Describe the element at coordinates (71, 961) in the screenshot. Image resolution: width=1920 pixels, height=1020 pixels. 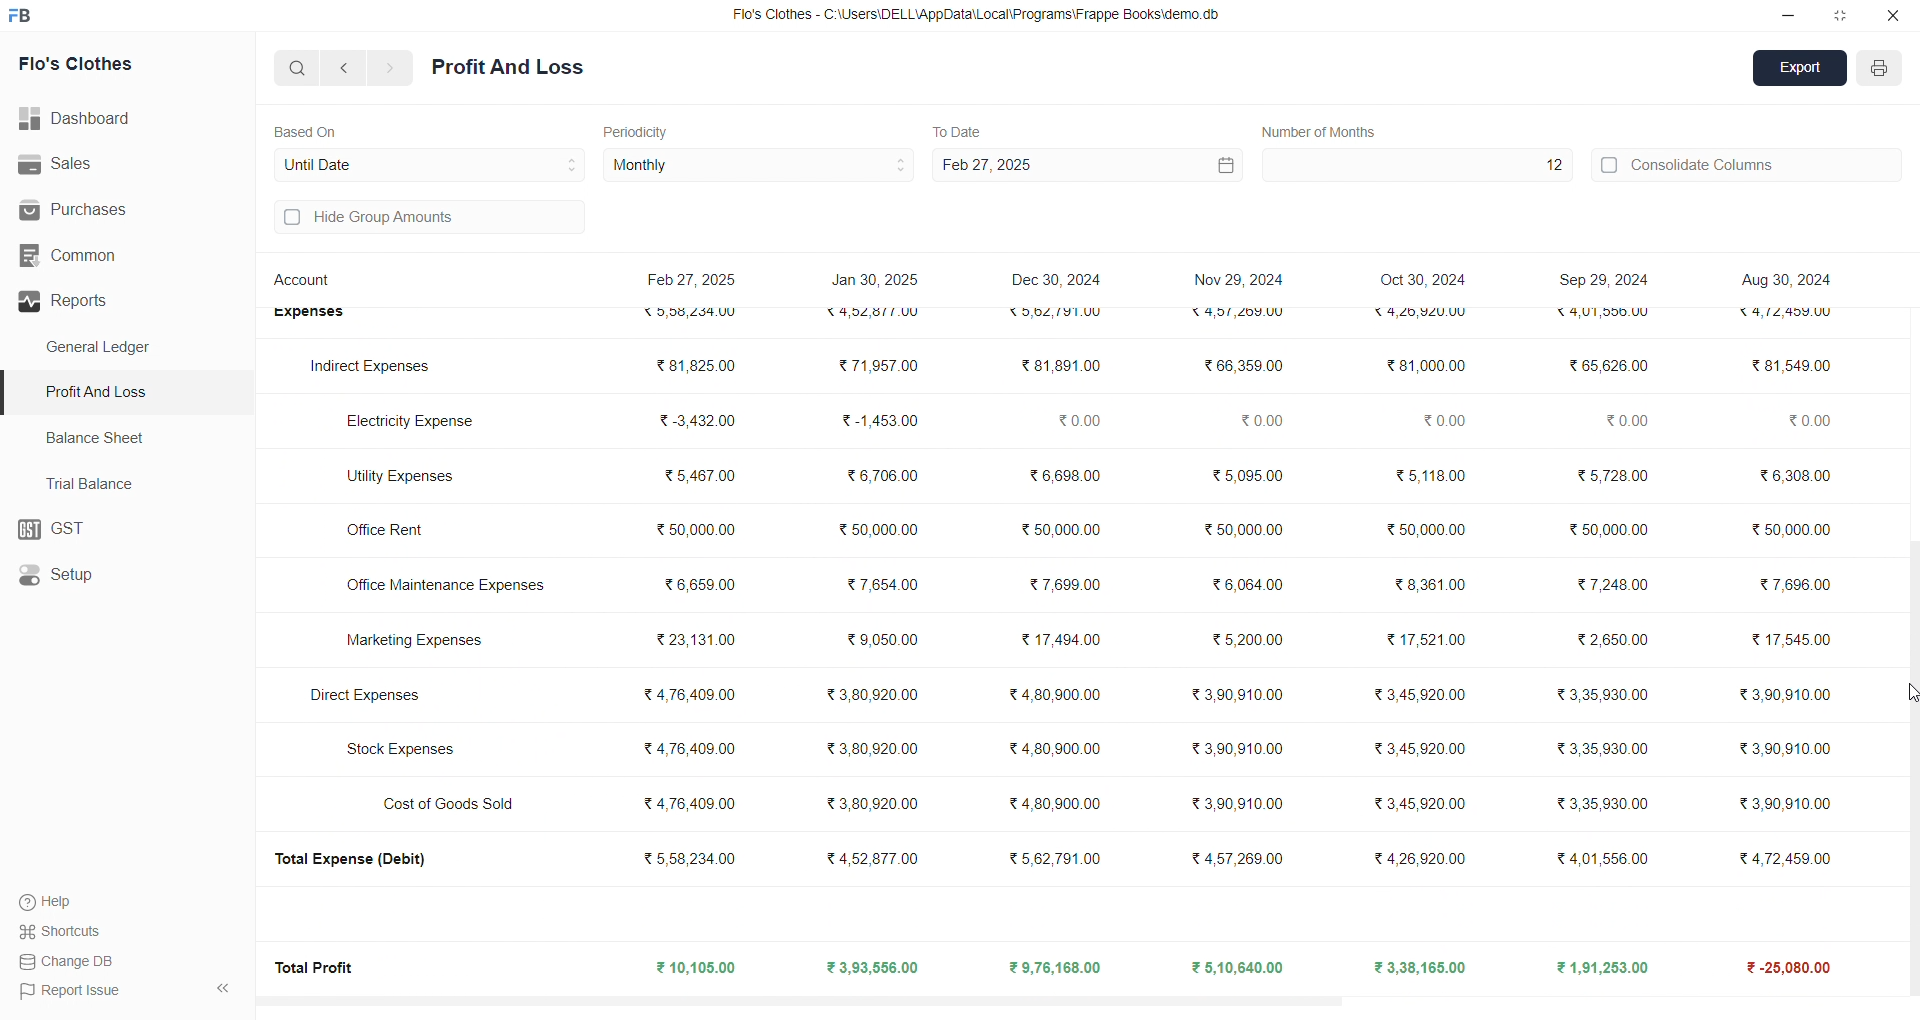
I see `Change DB` at that location.